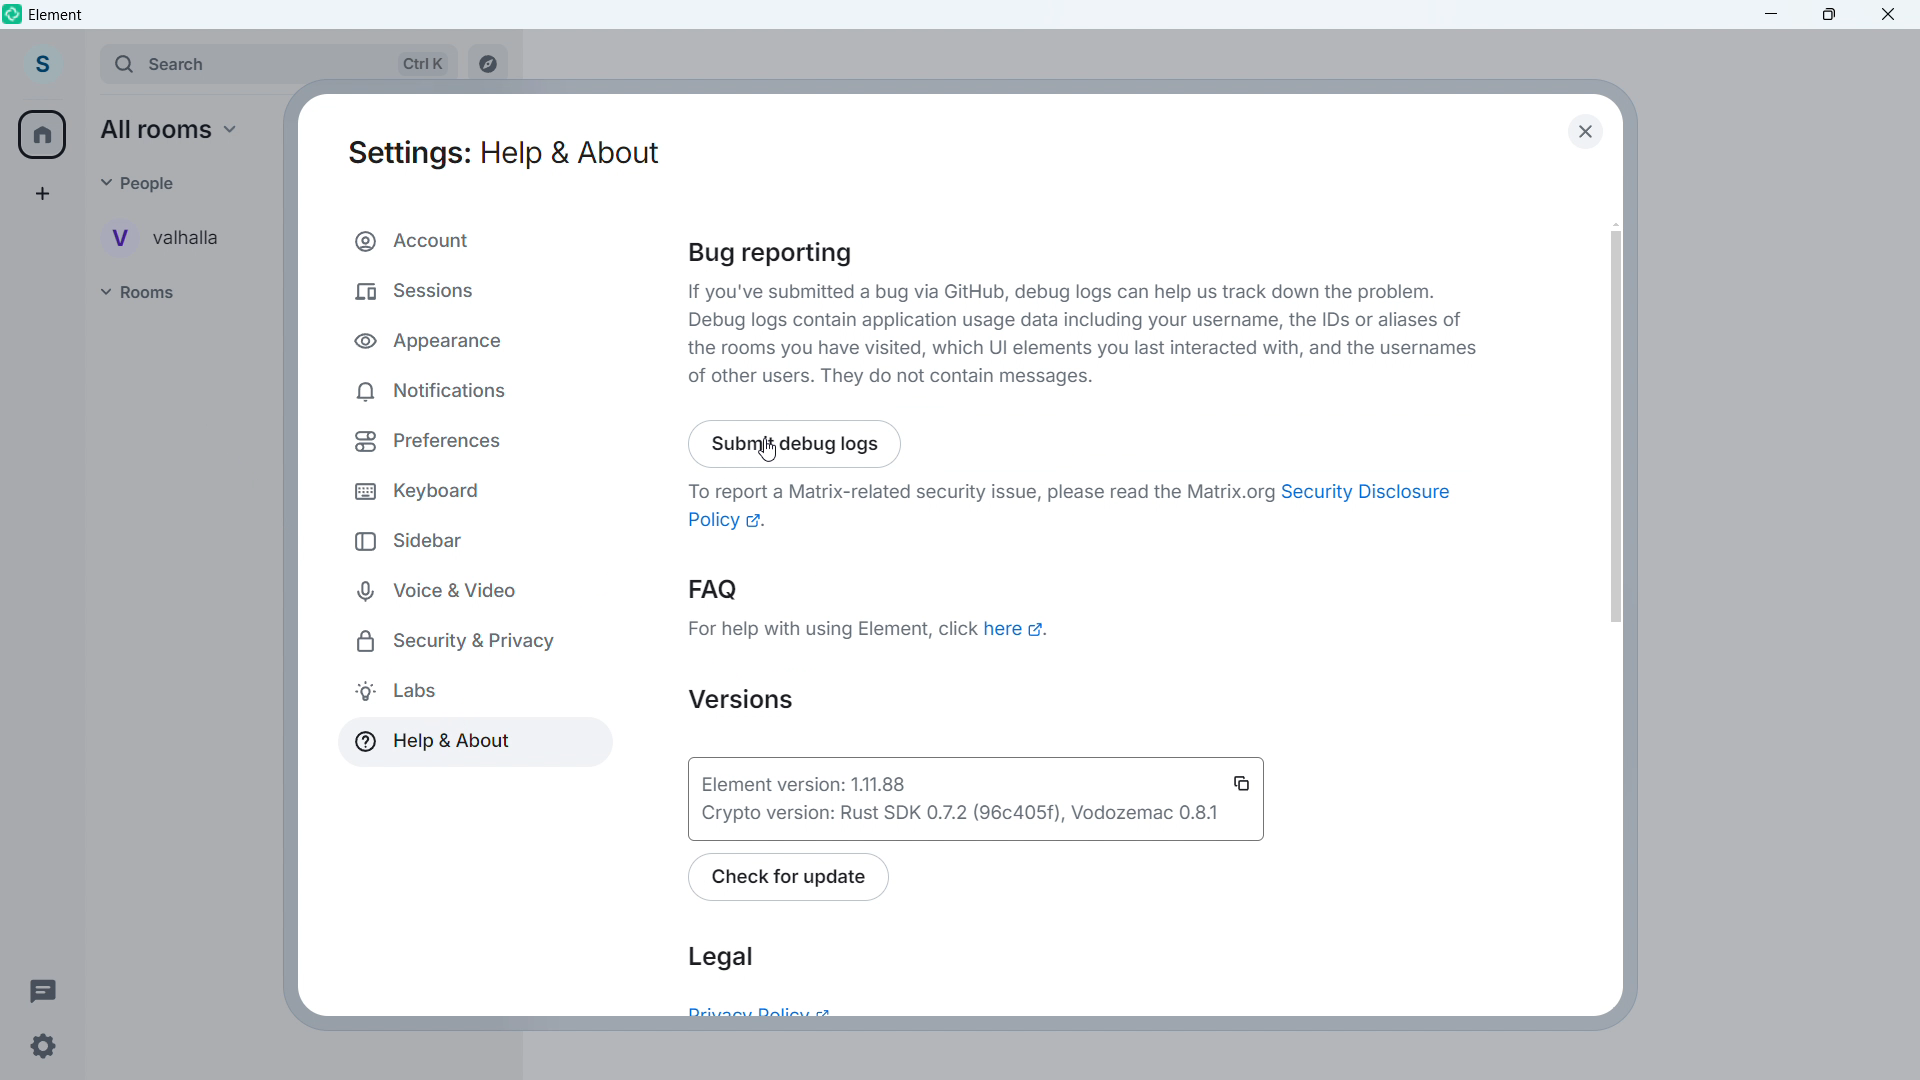 The height and width of the screenshot is (1080, 1920). What do you see at coordinates (462, 289) in the screenshot?
I see `Sessions ` at bounding box center [462, 289].